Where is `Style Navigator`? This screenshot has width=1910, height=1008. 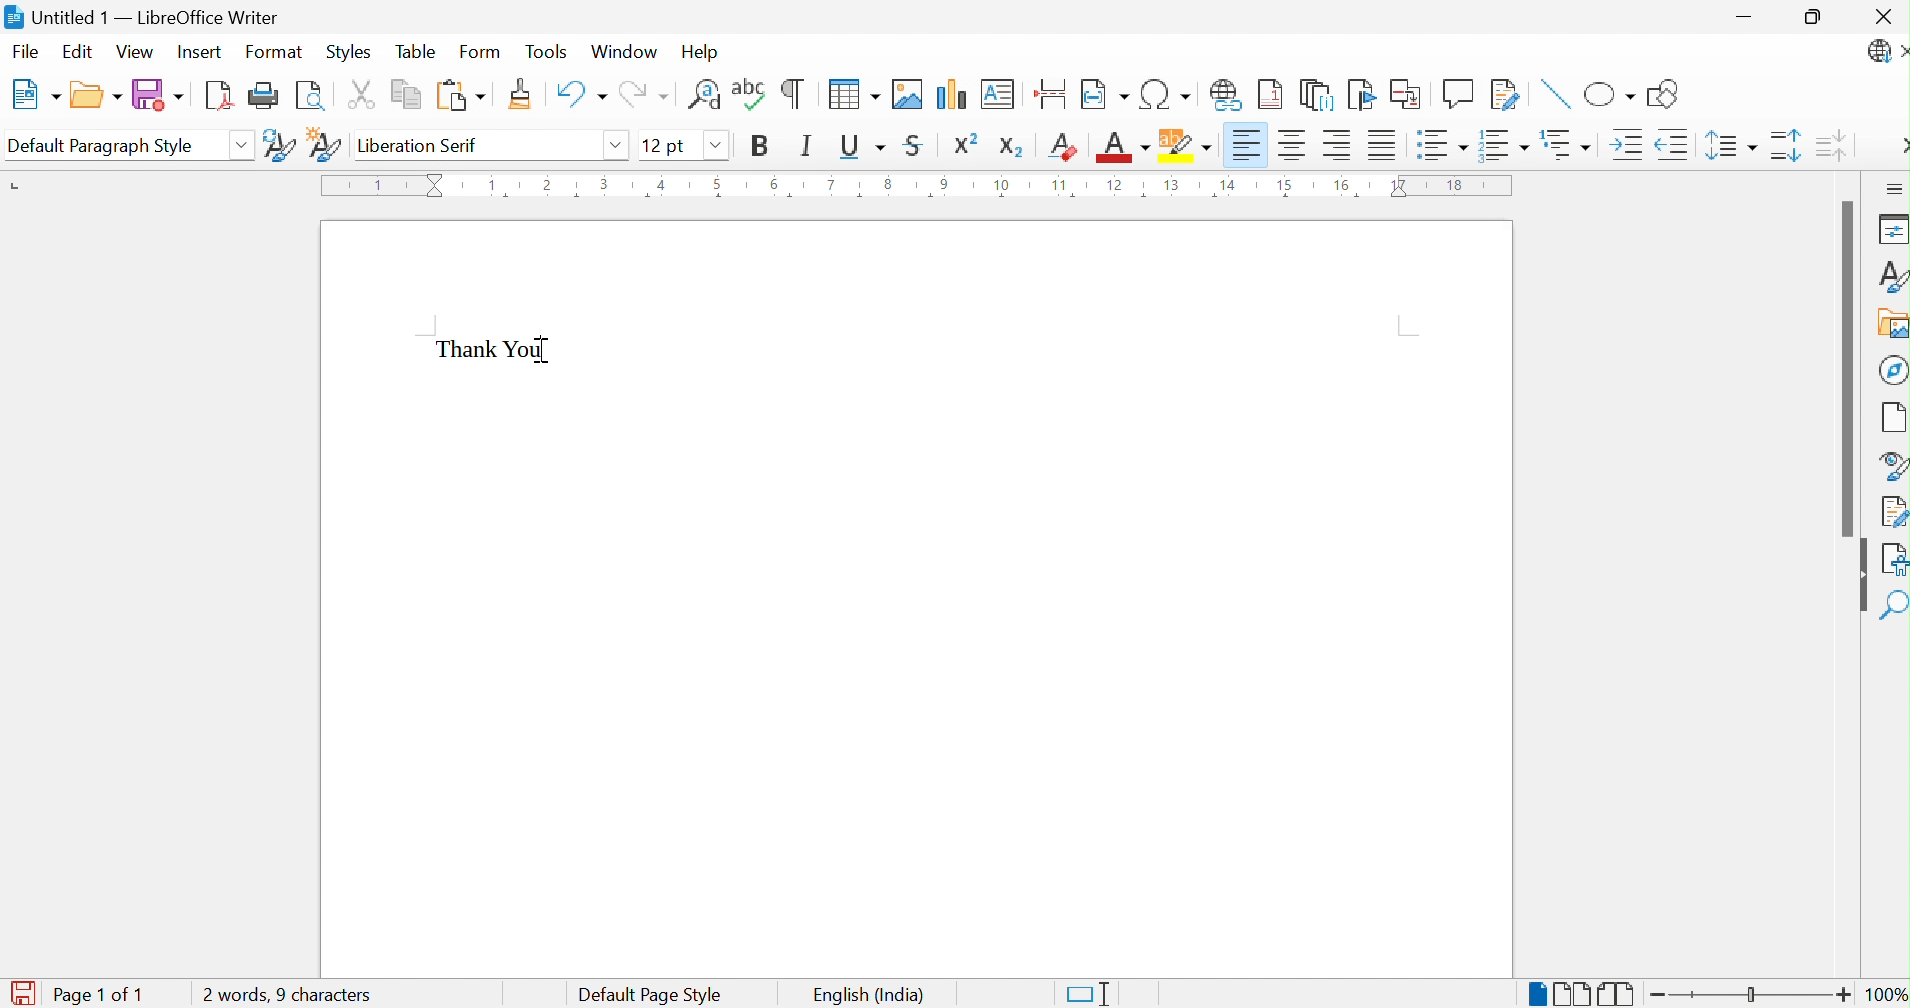 Style Navigator is located at coordinates (1889, 465).